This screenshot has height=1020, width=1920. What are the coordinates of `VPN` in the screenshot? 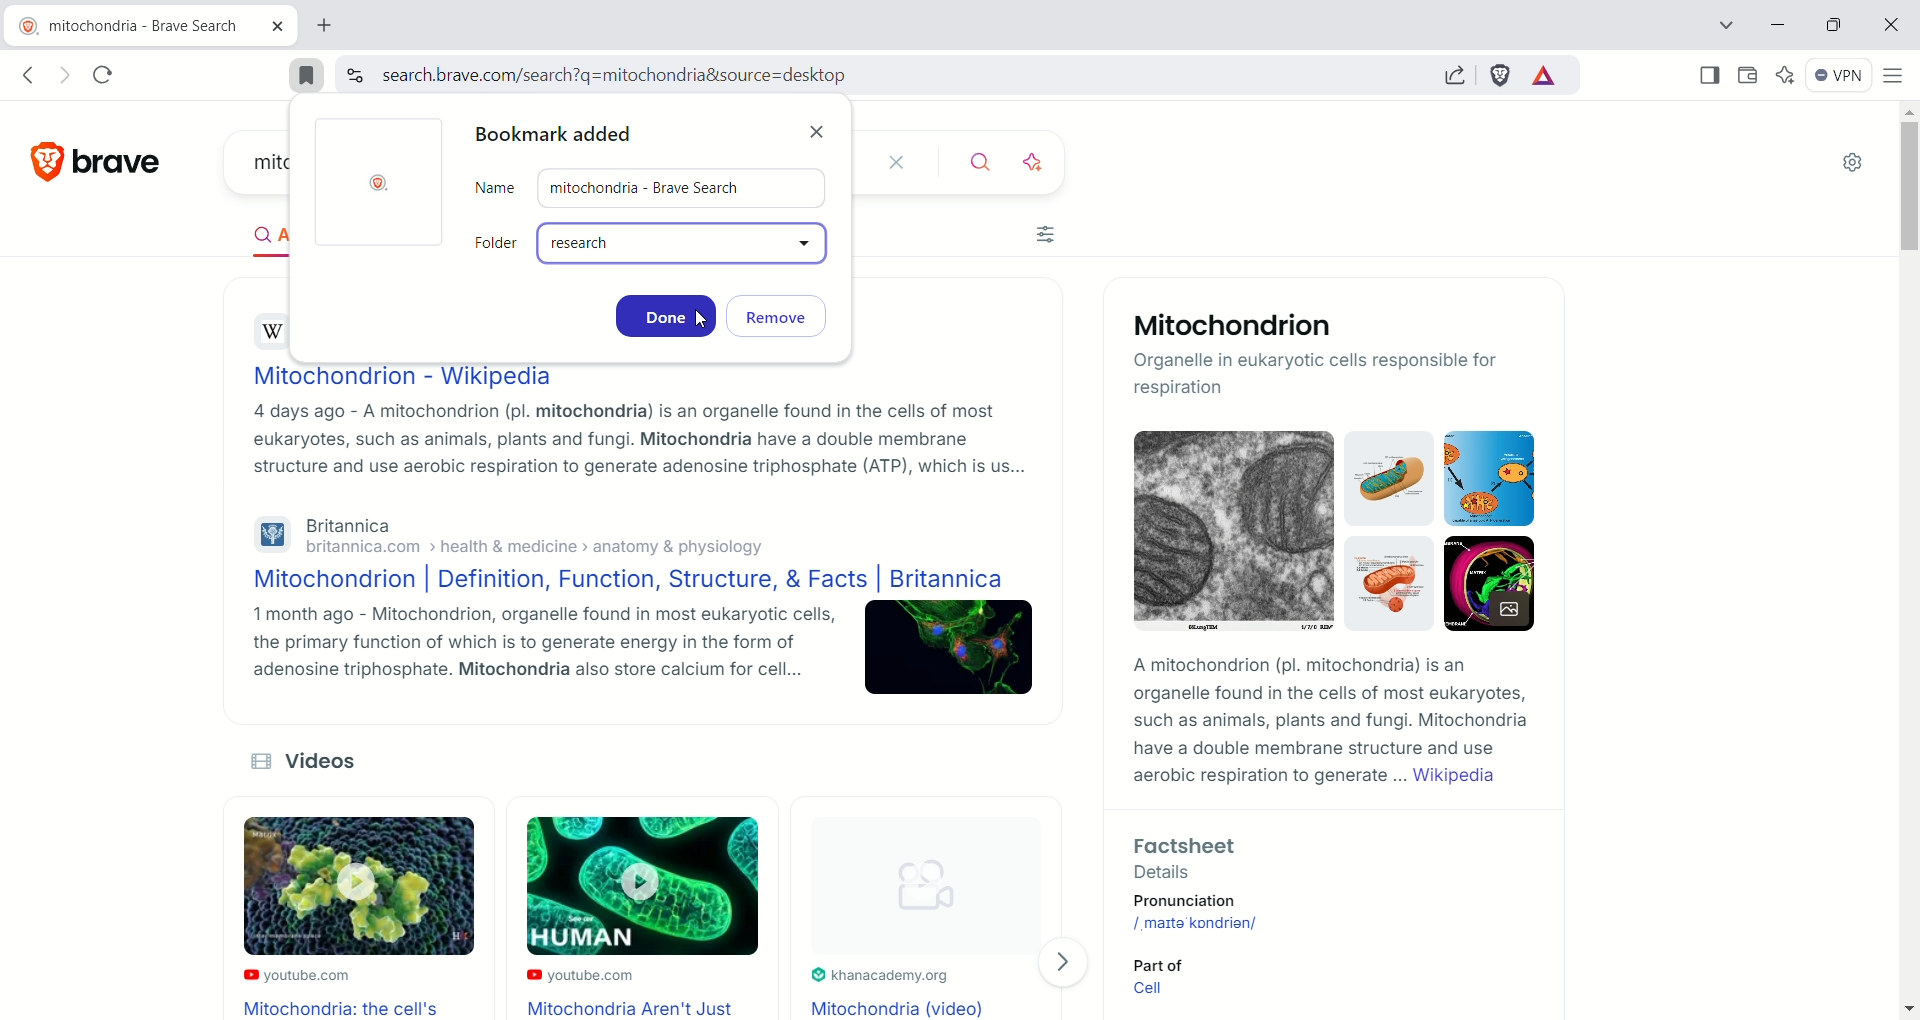 It's located at (1843, 76).